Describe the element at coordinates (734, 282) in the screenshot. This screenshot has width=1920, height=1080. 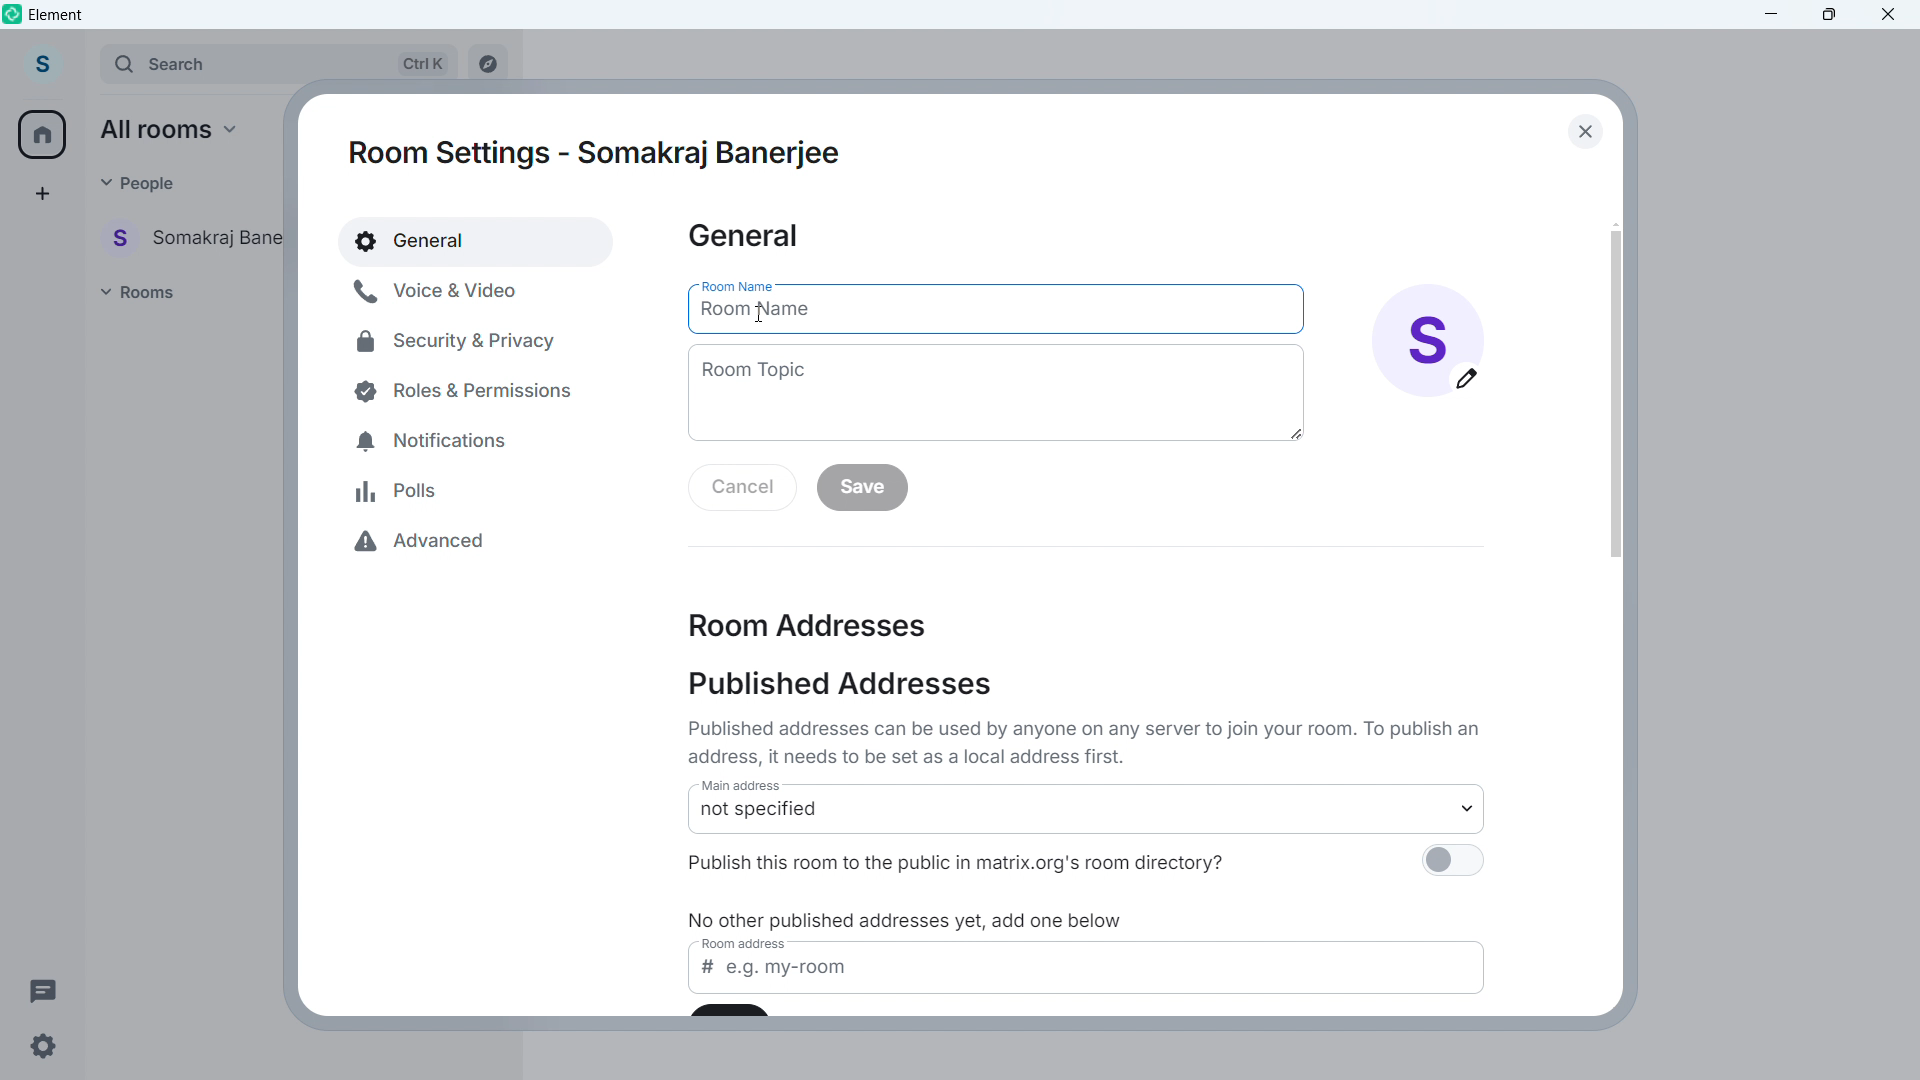
I see `room name` at that location.